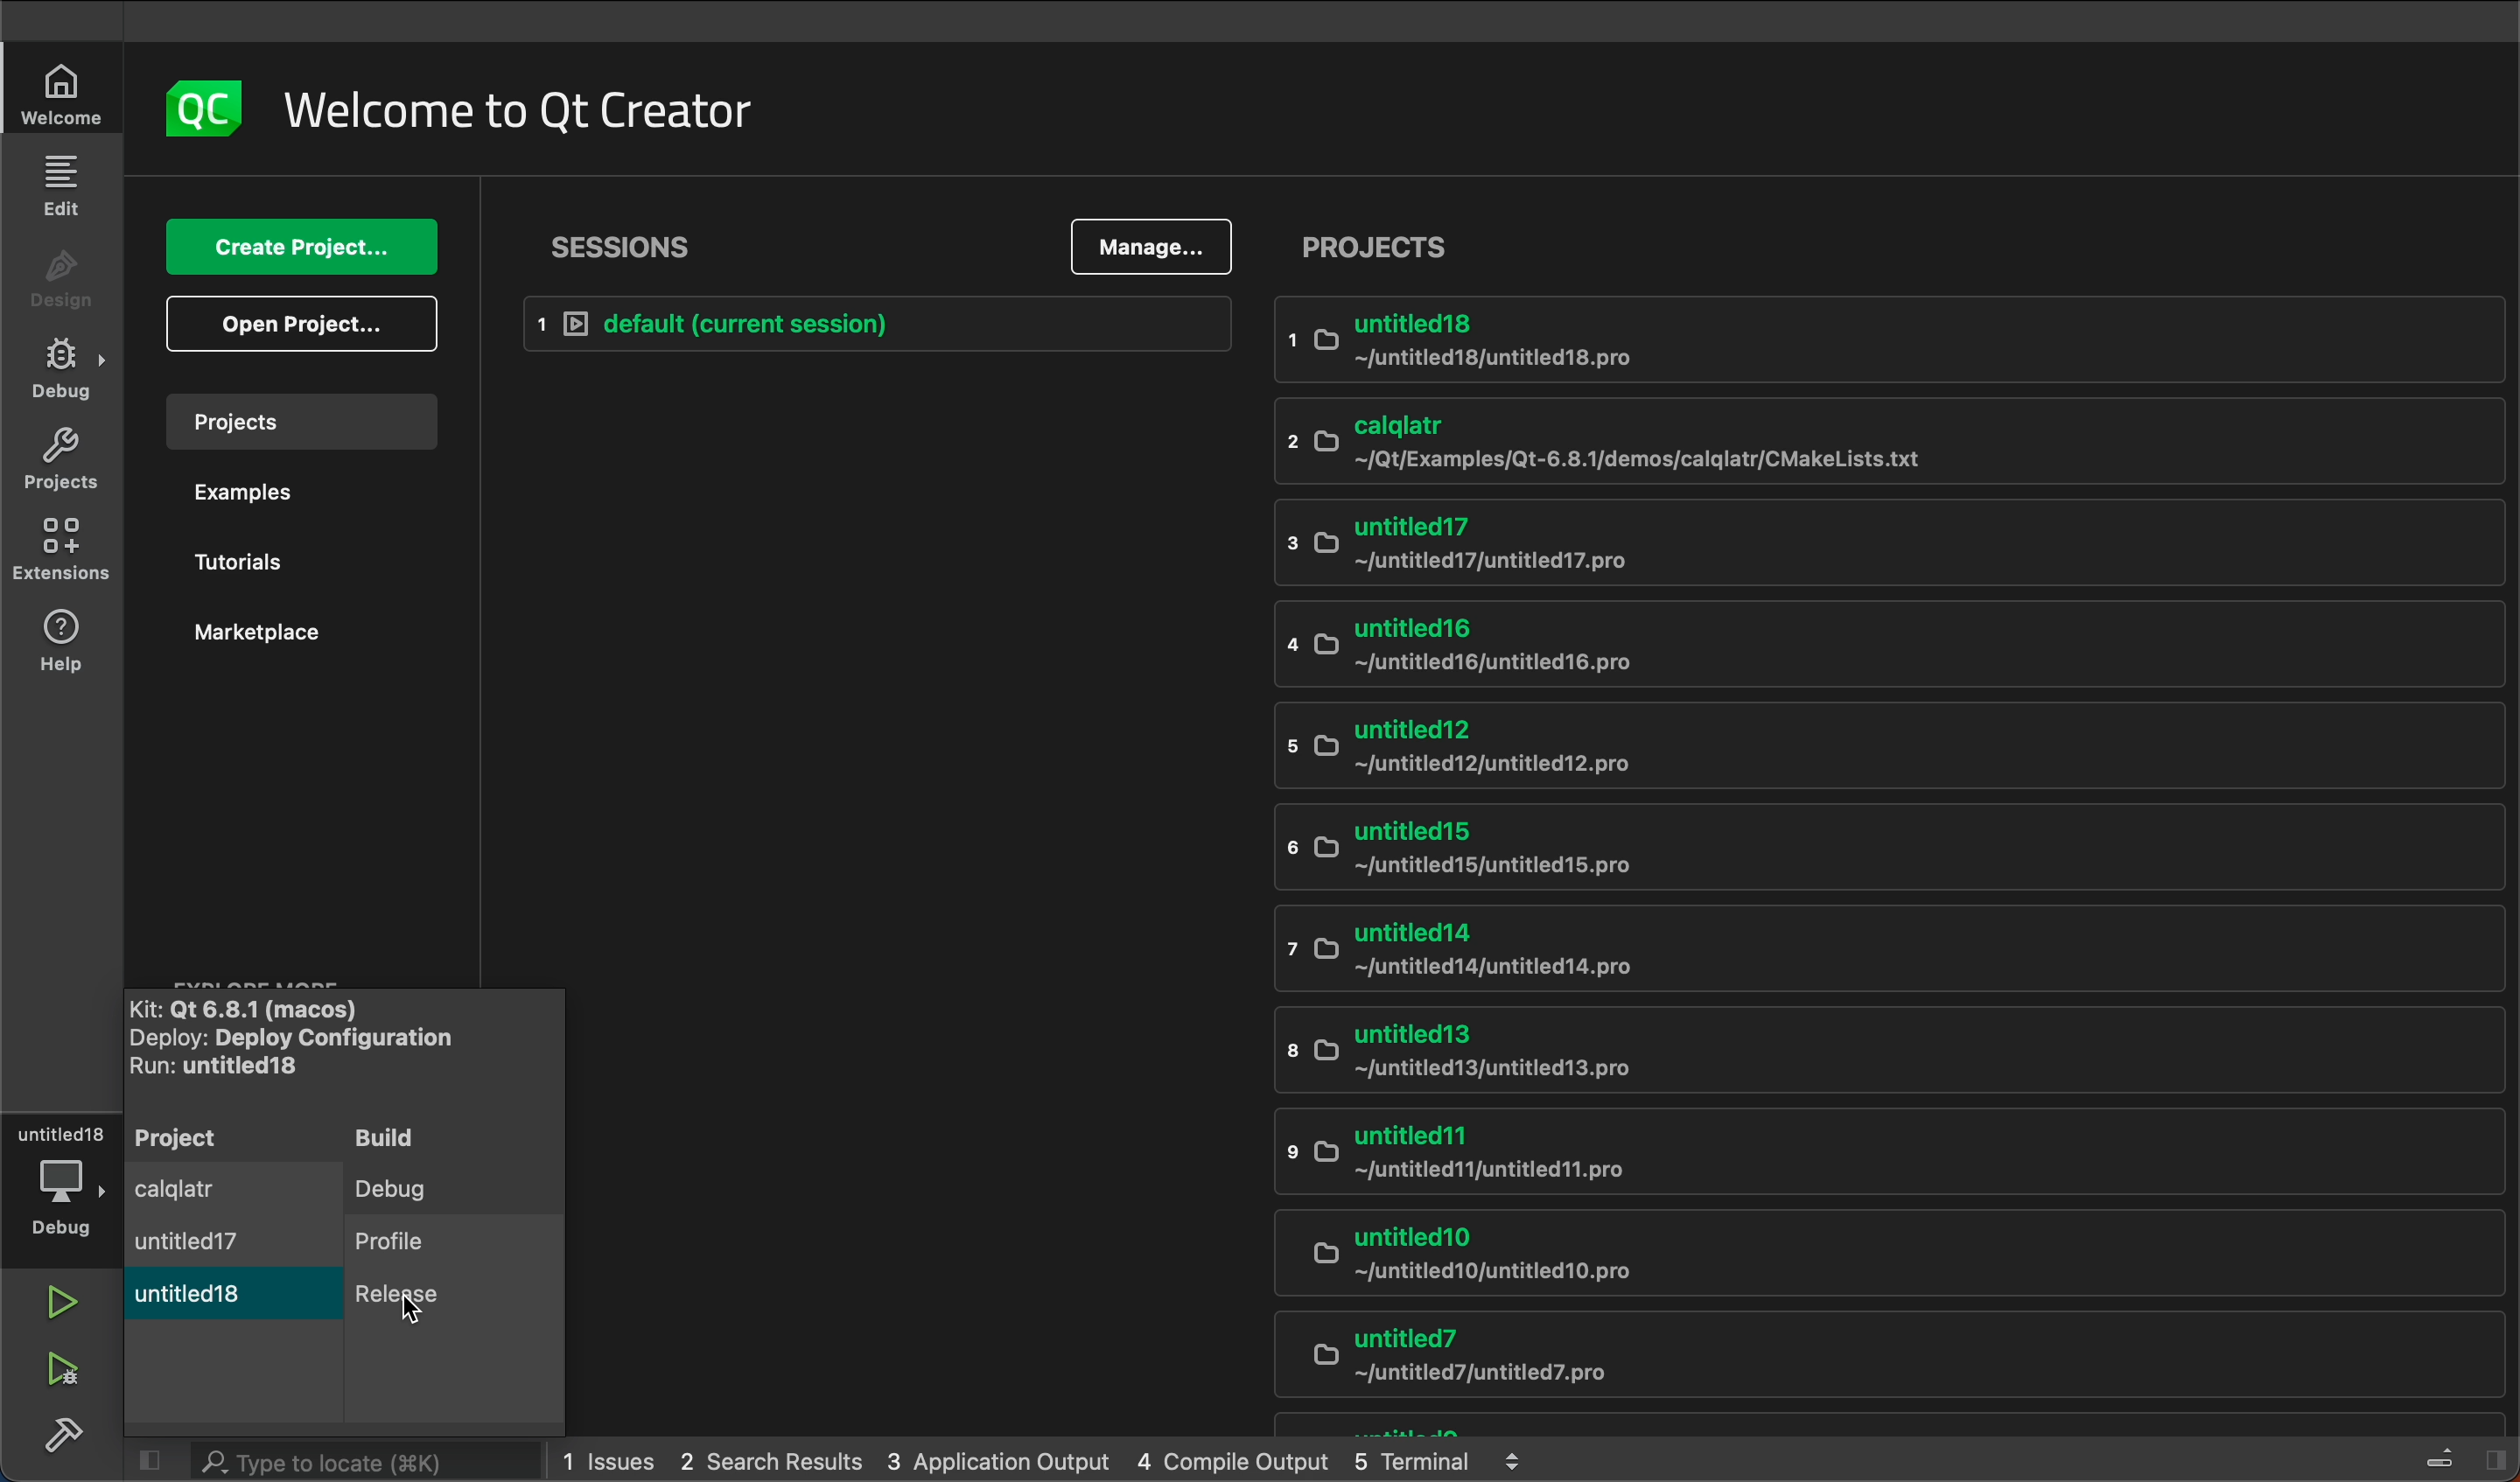 This screenshot has width=2520, height=1482. Describe the element at coordinates (2465, 1456) in the screenshot. I see `toggle sidebar` at that location.